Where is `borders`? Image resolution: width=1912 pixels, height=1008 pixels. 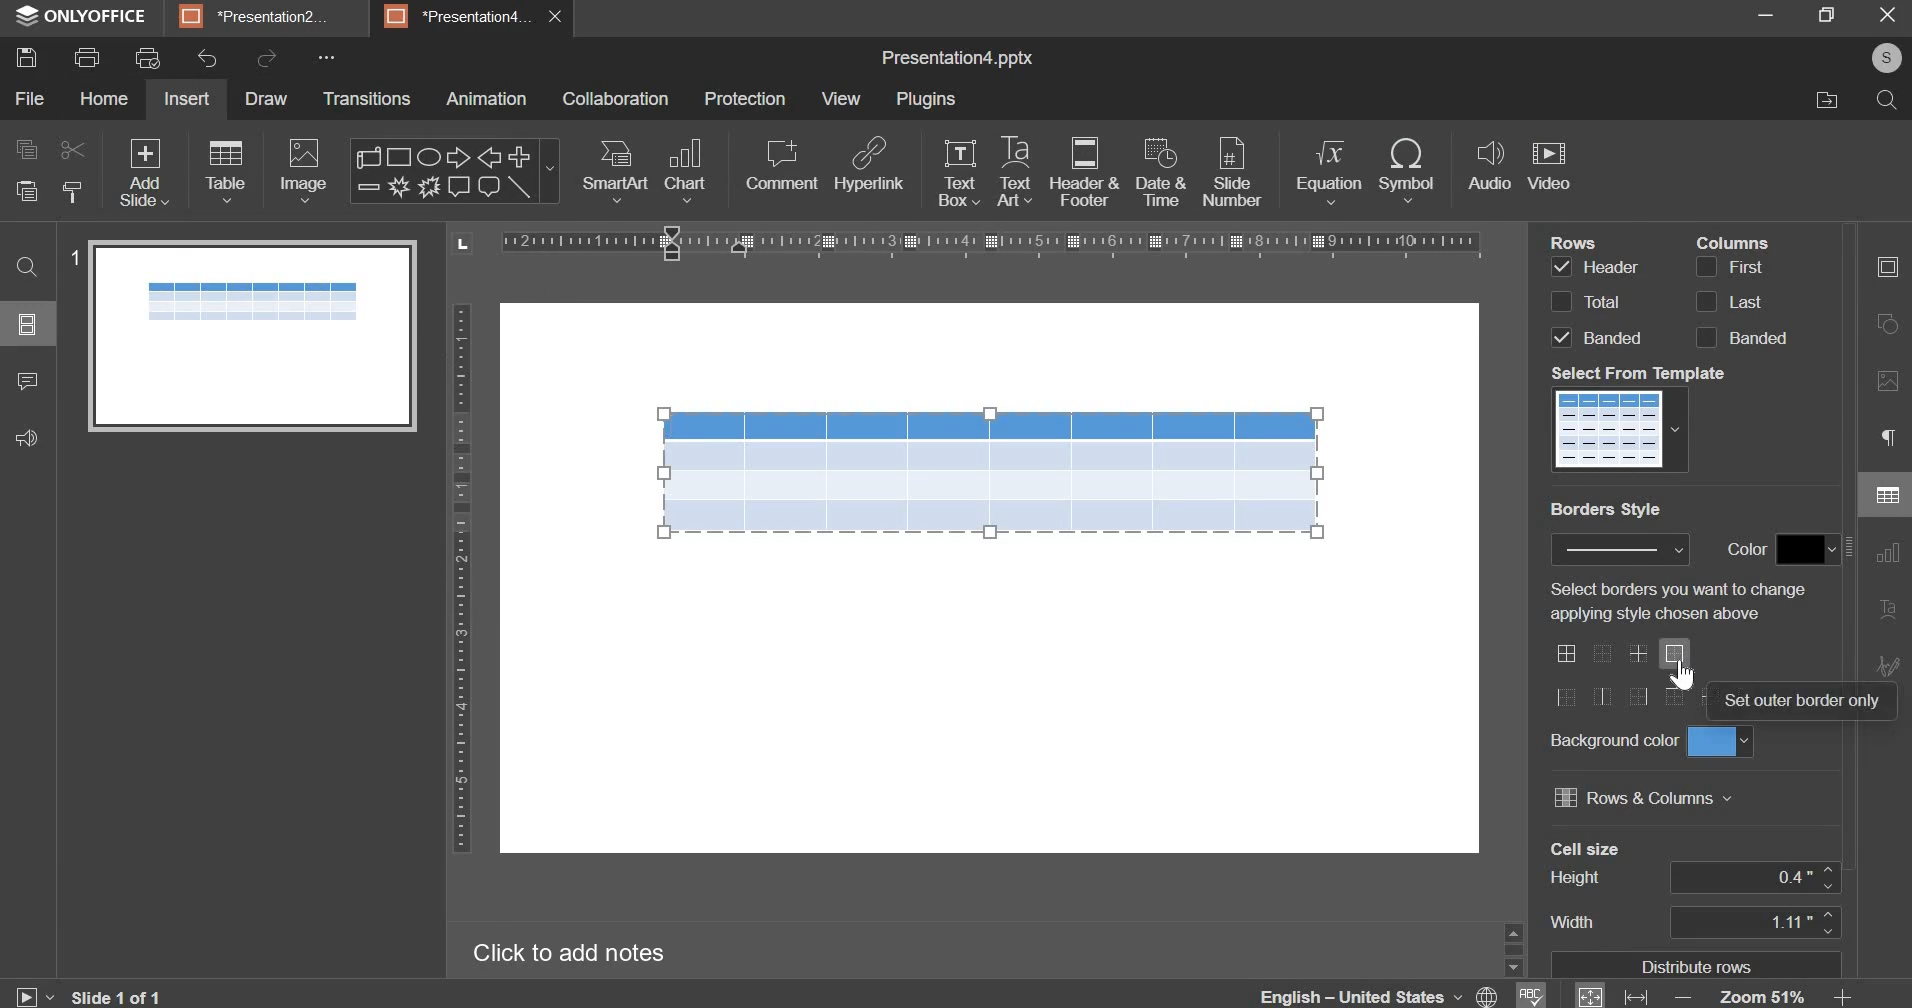
borders is located at coordinates (1622, 699).